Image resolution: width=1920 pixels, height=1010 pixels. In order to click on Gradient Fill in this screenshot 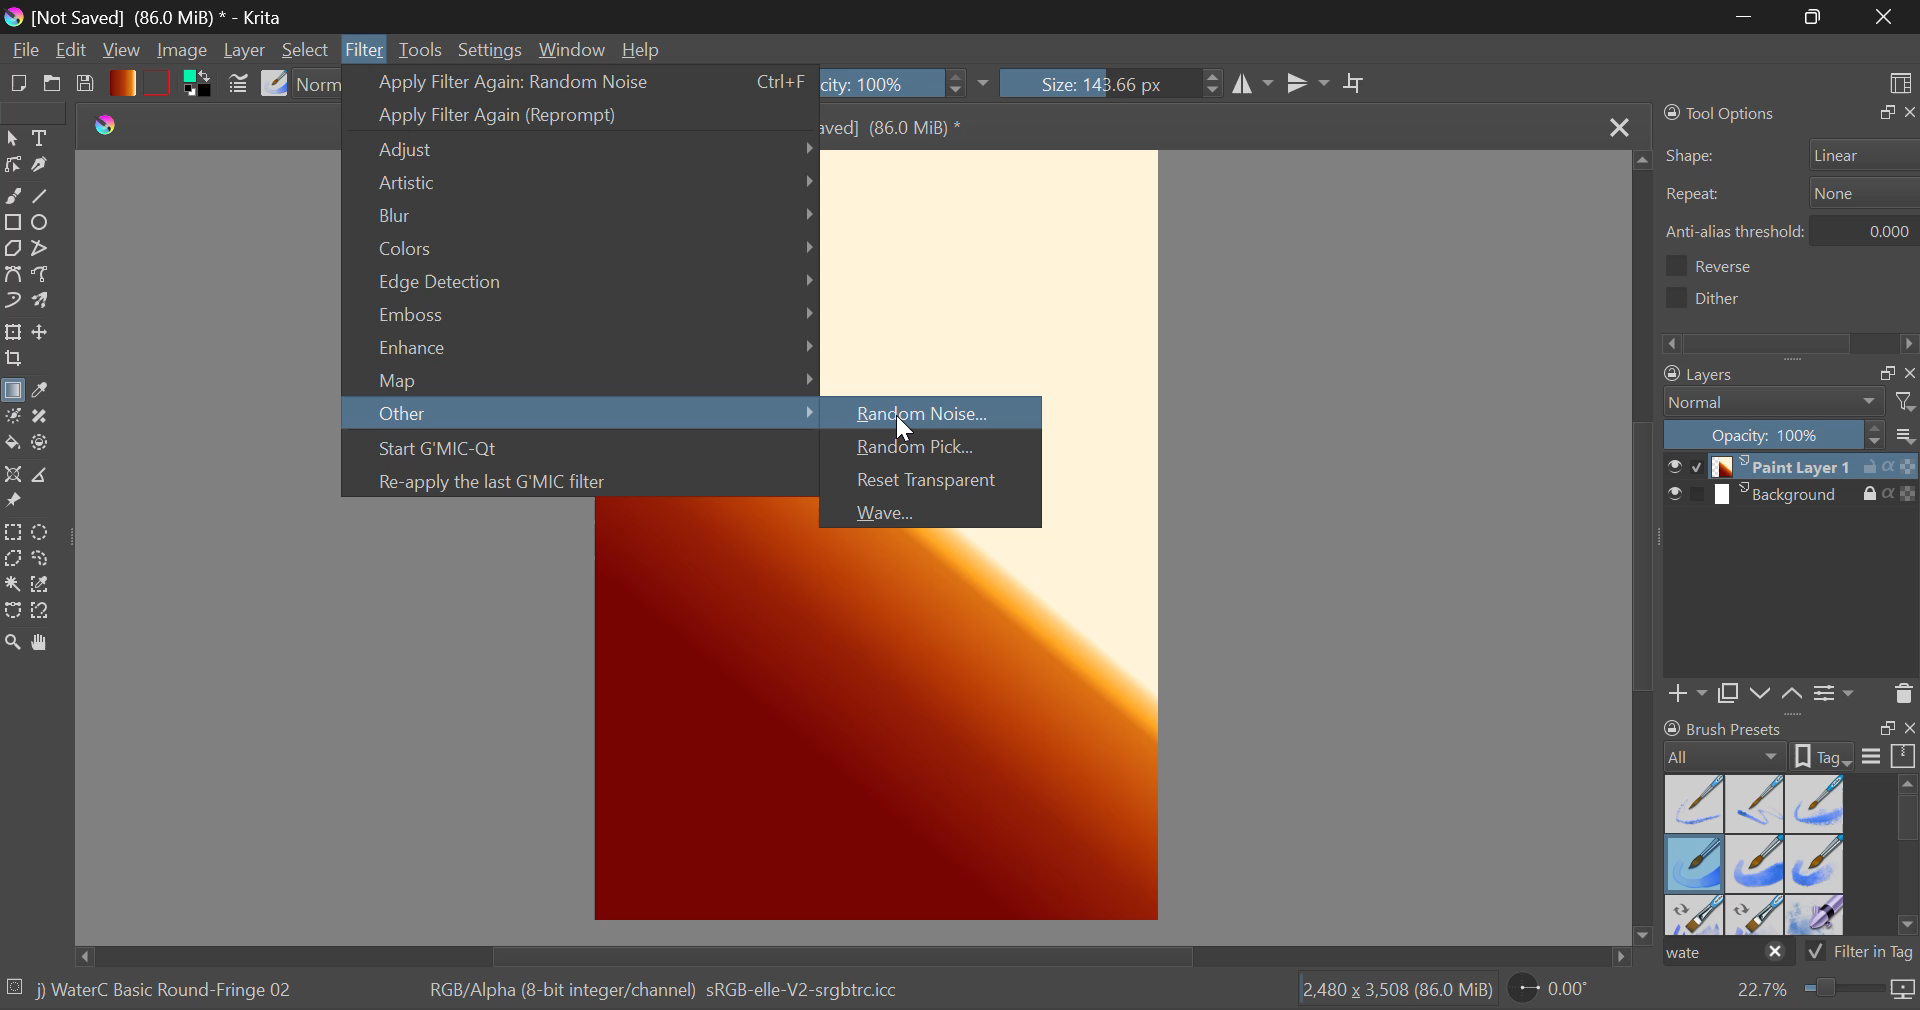, I will do `click(14, 392)`.